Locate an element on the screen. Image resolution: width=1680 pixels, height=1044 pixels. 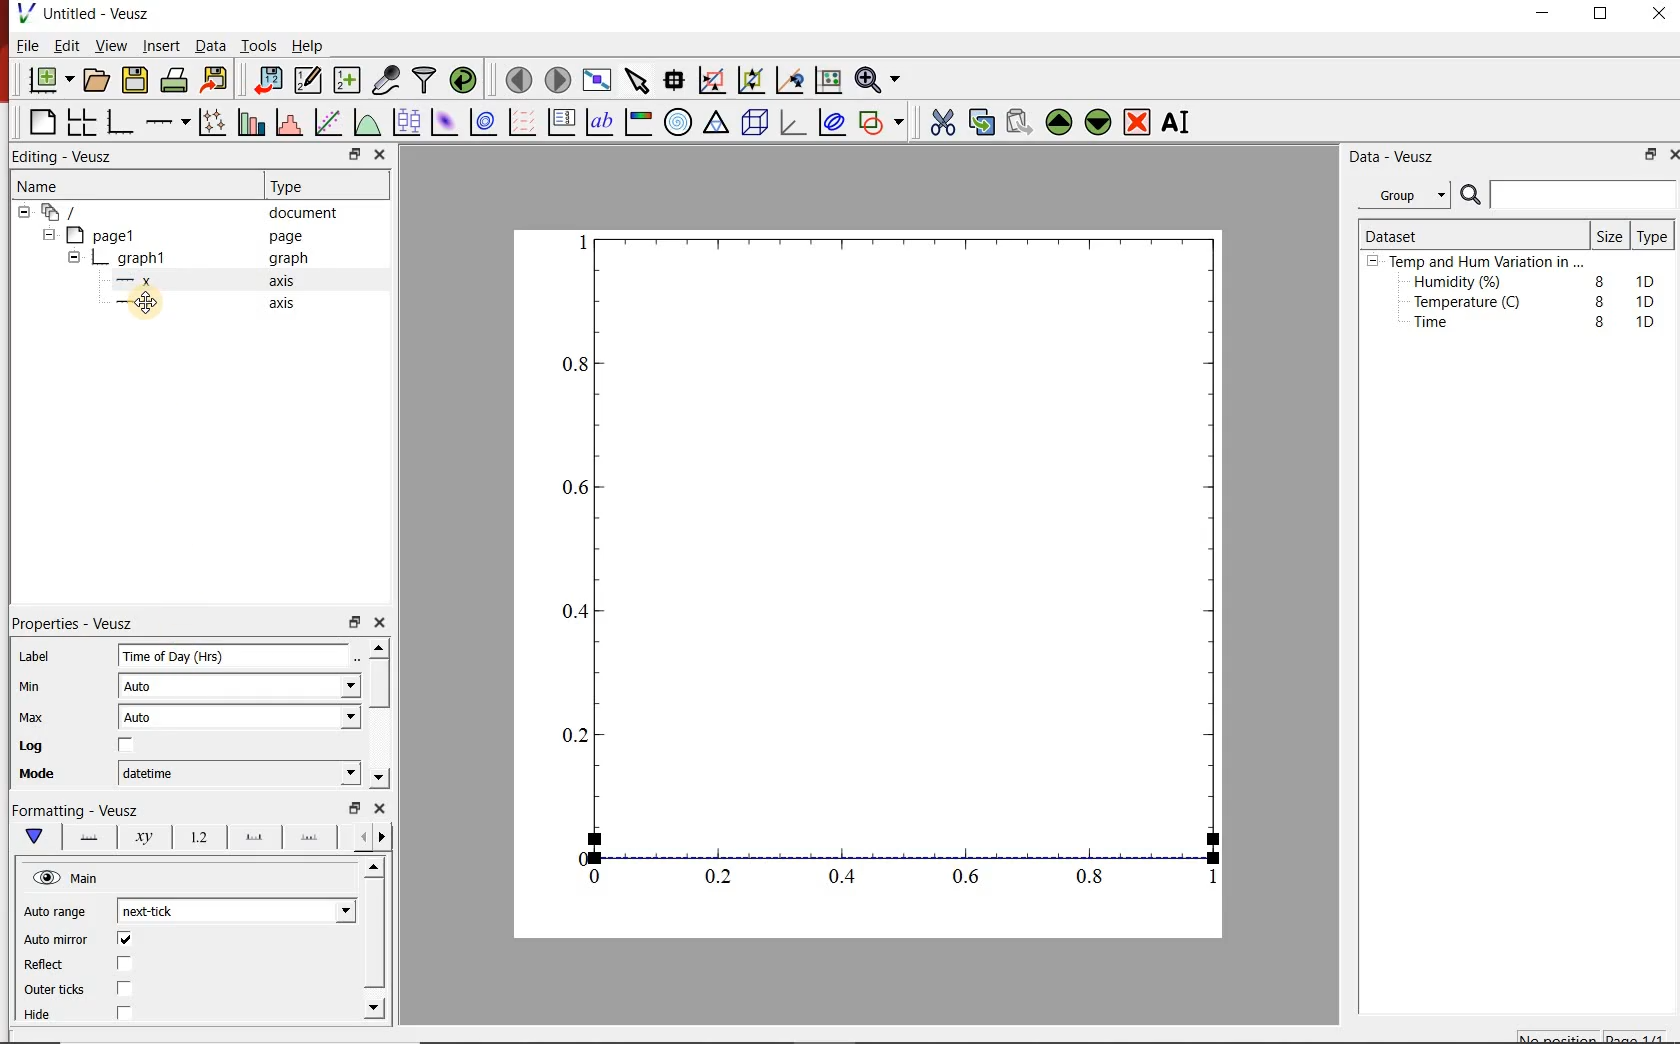
plot covariance ellipses is located at coordinates (837, 126).